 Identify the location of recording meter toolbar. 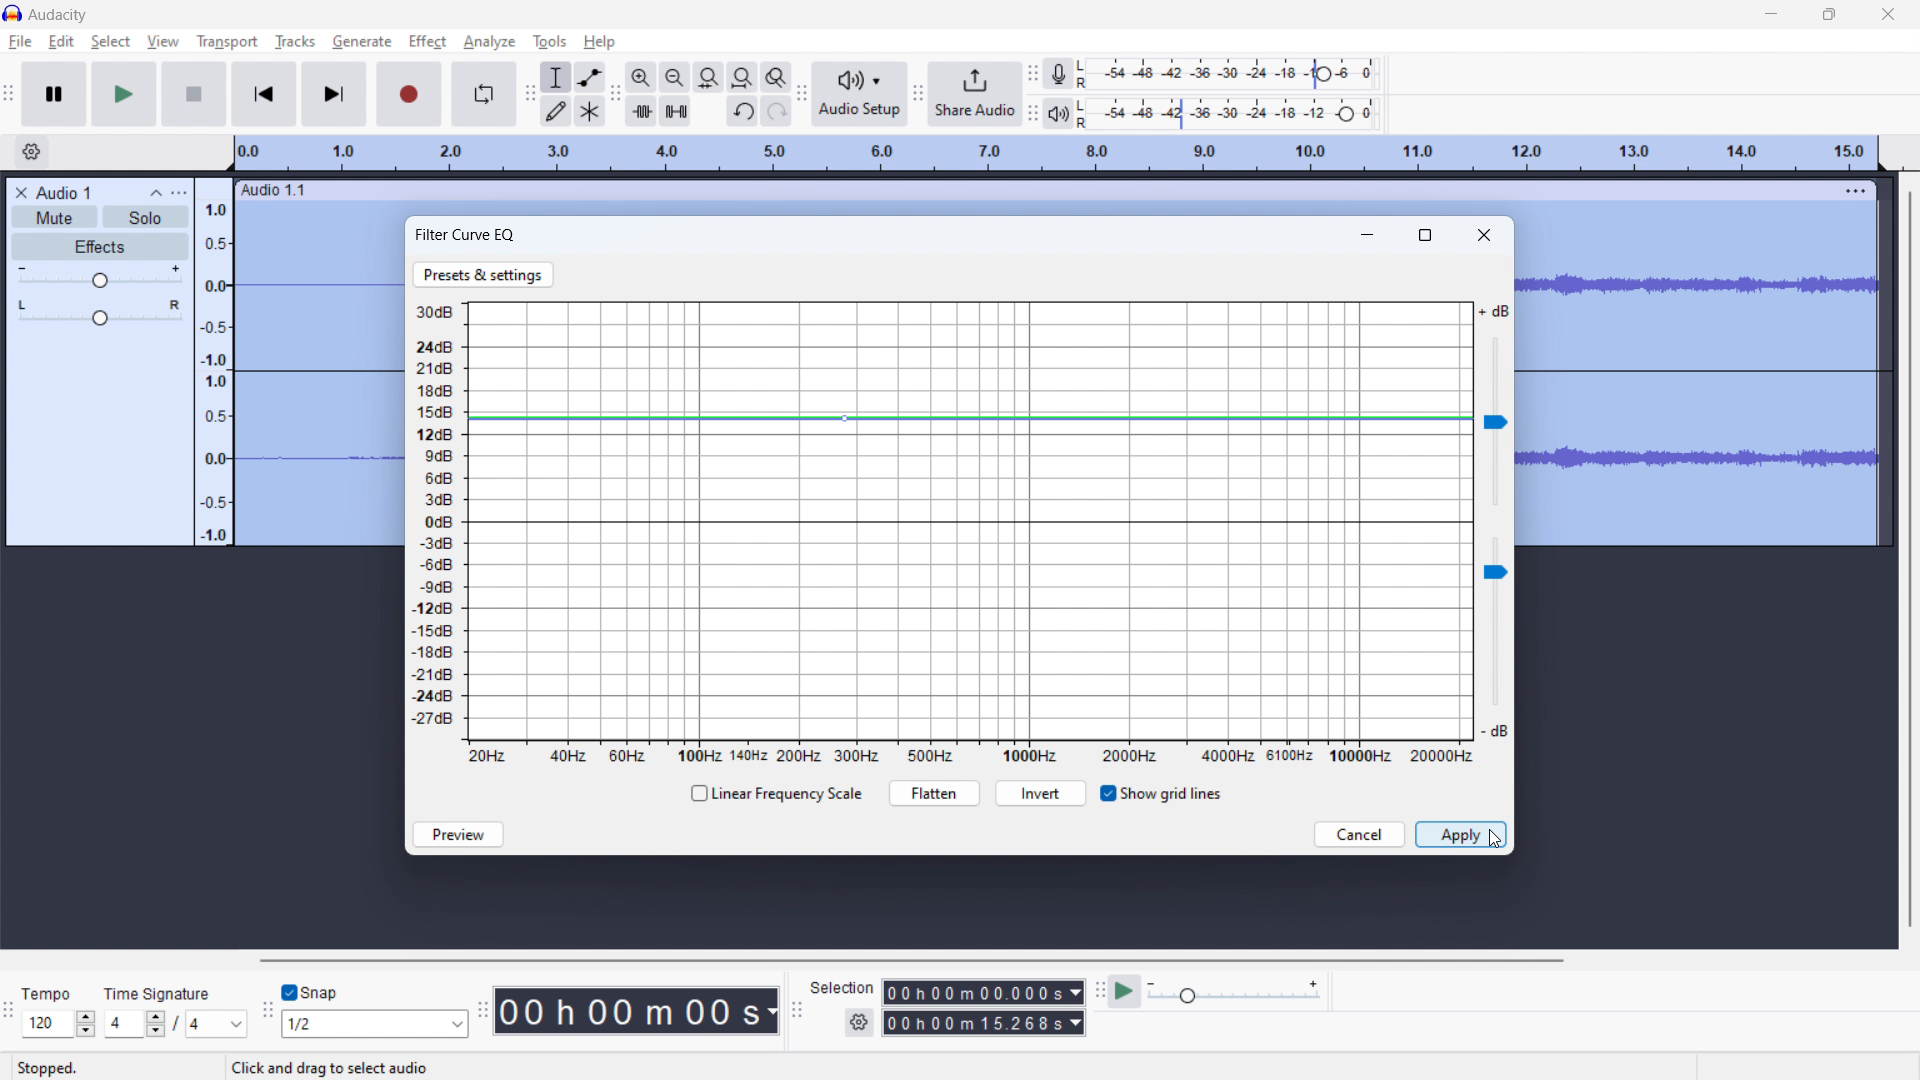
(1034, 74).